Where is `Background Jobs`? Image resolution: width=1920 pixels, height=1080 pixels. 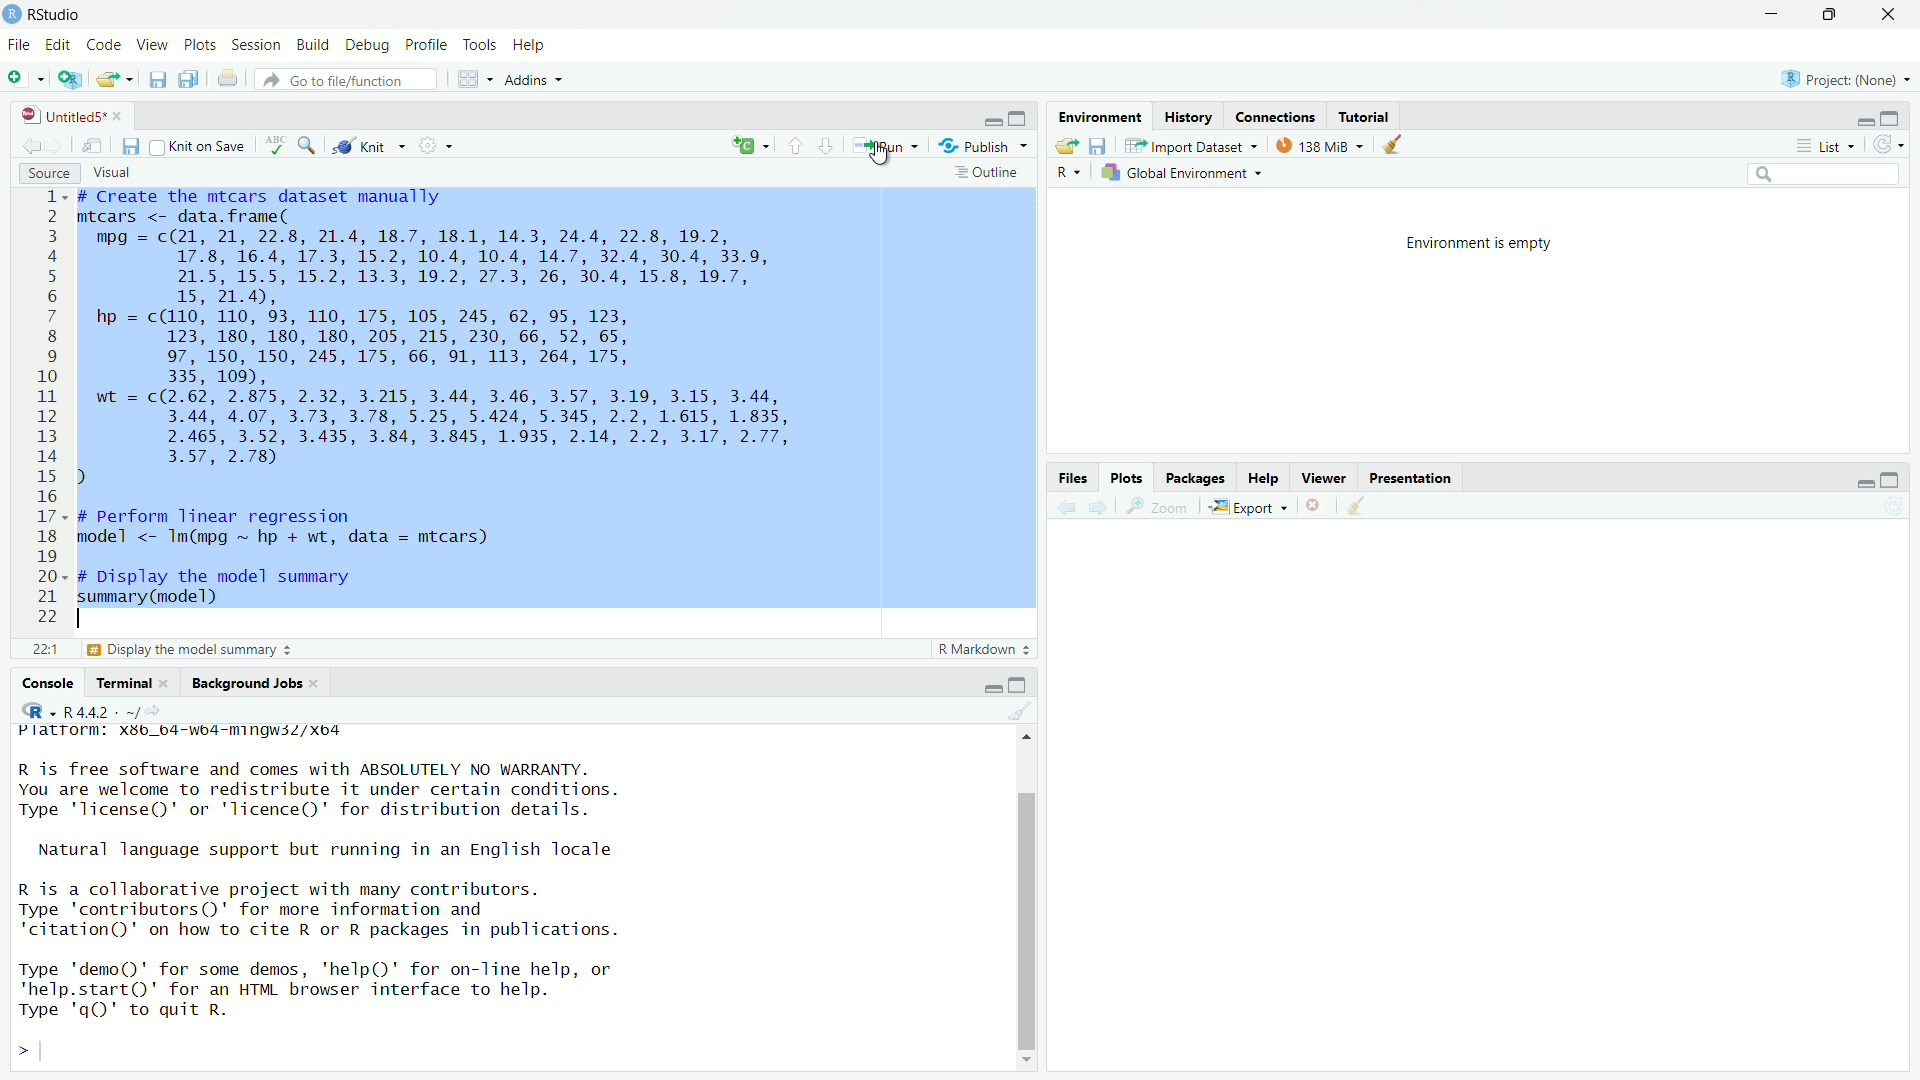
Background Jobs is located at coordinates (249, 685).